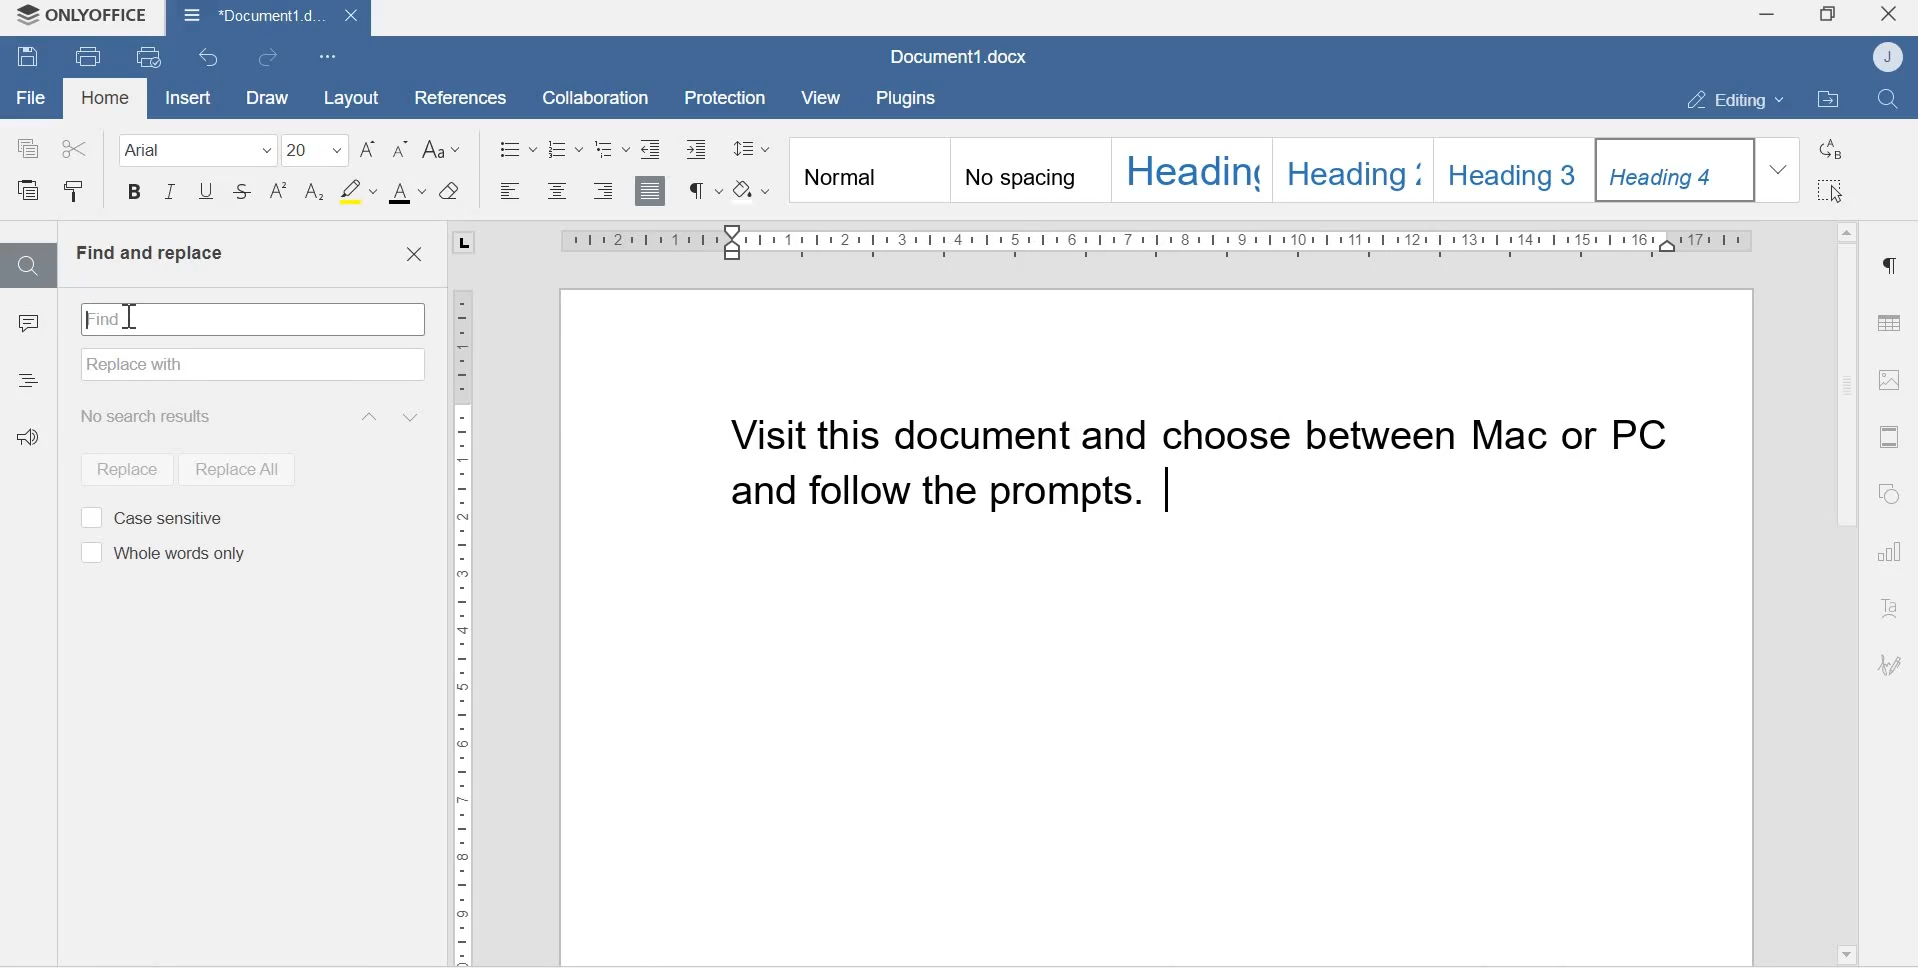  What do you see at coordinates (1517, 167) in the screenshot?
I see `Heading 3` at bounding box center [1517, 167].